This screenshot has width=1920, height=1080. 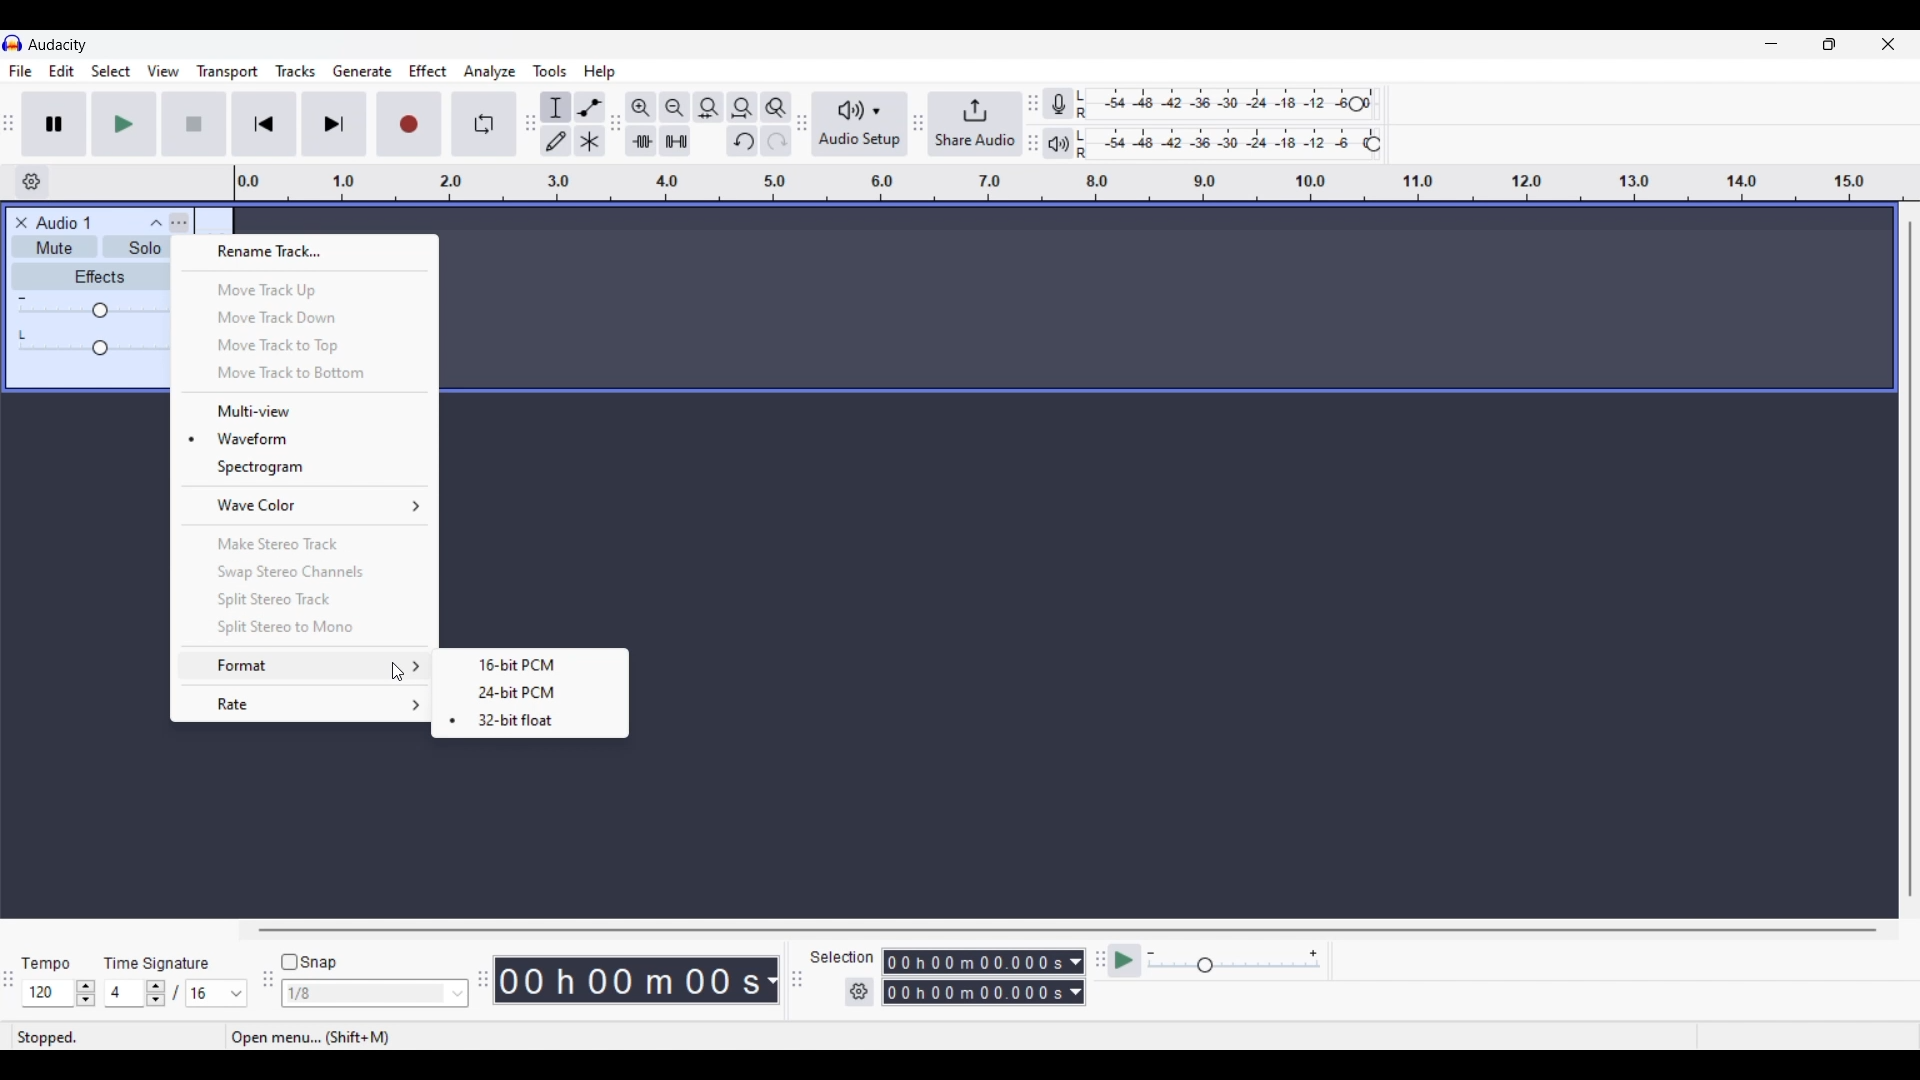 I want to click on 16 bit format option, so click(x=532, y=664).